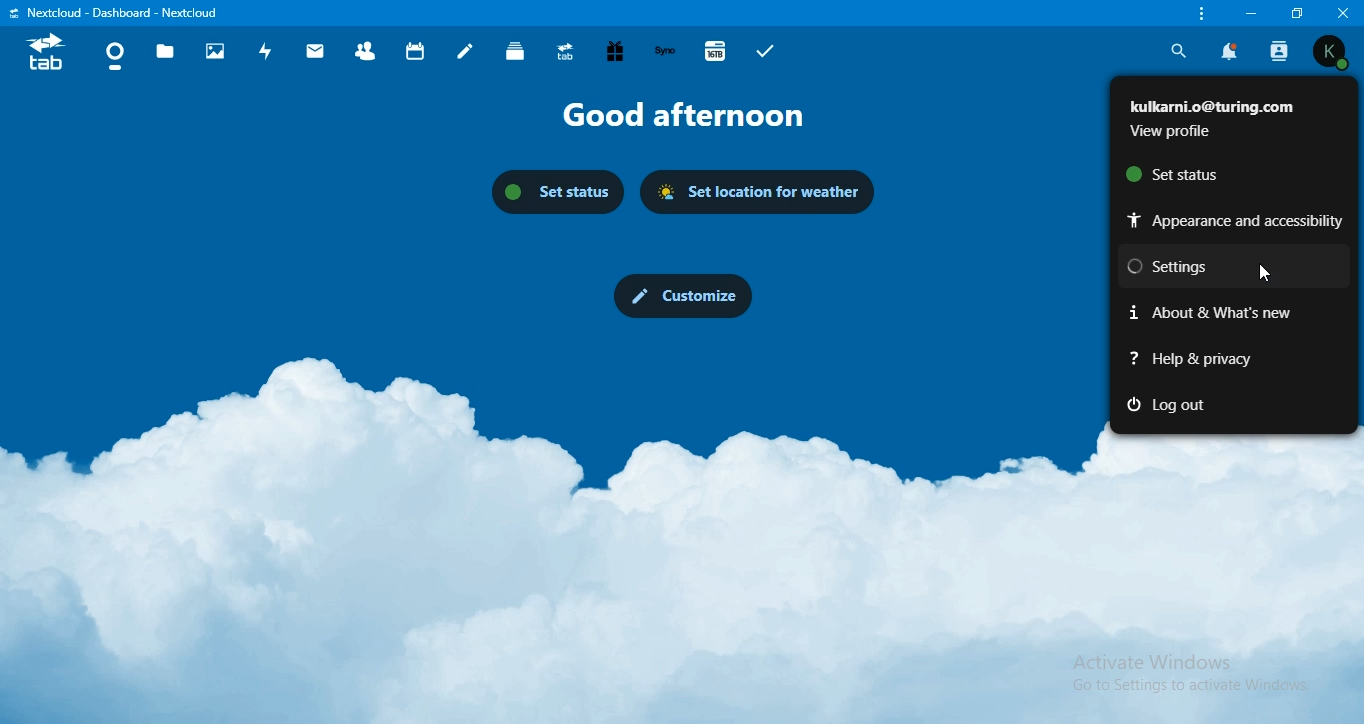 Image resolution: width=1364 pixels, height=724 pixels. Describe the element at coordinates (1235, 221) in the screenshot. I see `appearance and accessibilty` at that location.